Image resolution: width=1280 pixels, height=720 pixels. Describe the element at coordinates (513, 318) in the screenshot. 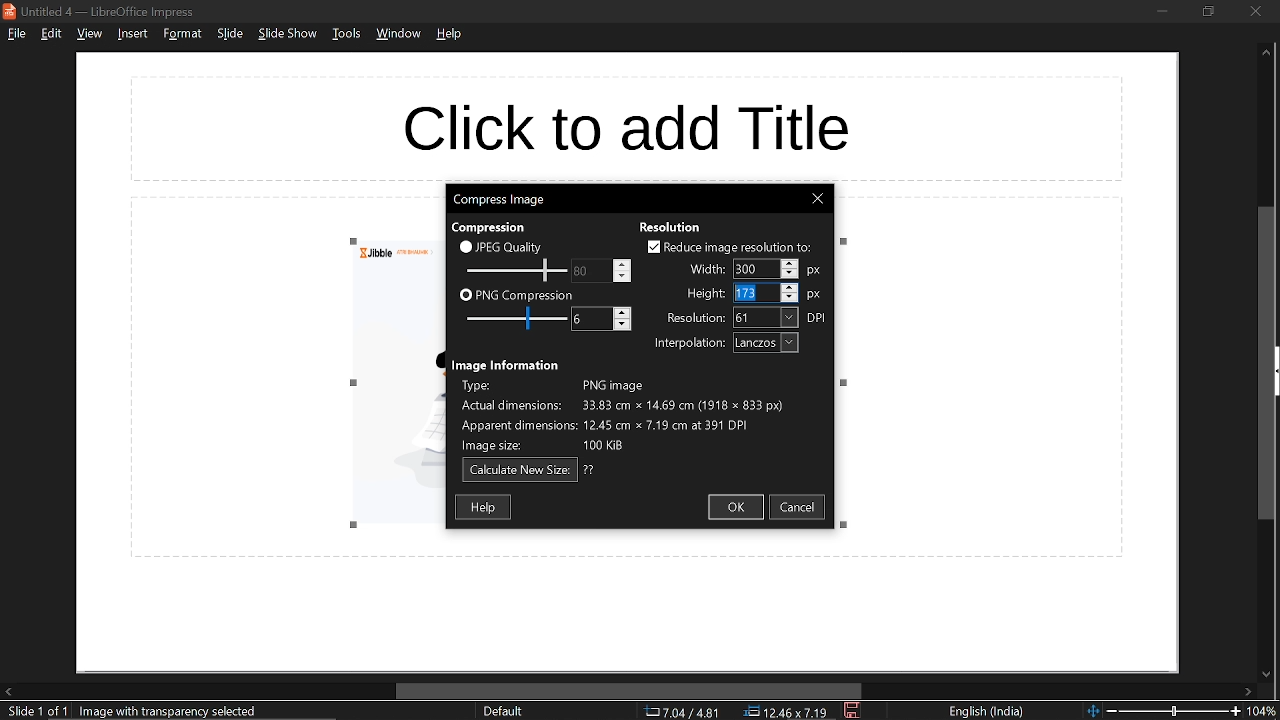

I see `PNG compression scale` at that location.